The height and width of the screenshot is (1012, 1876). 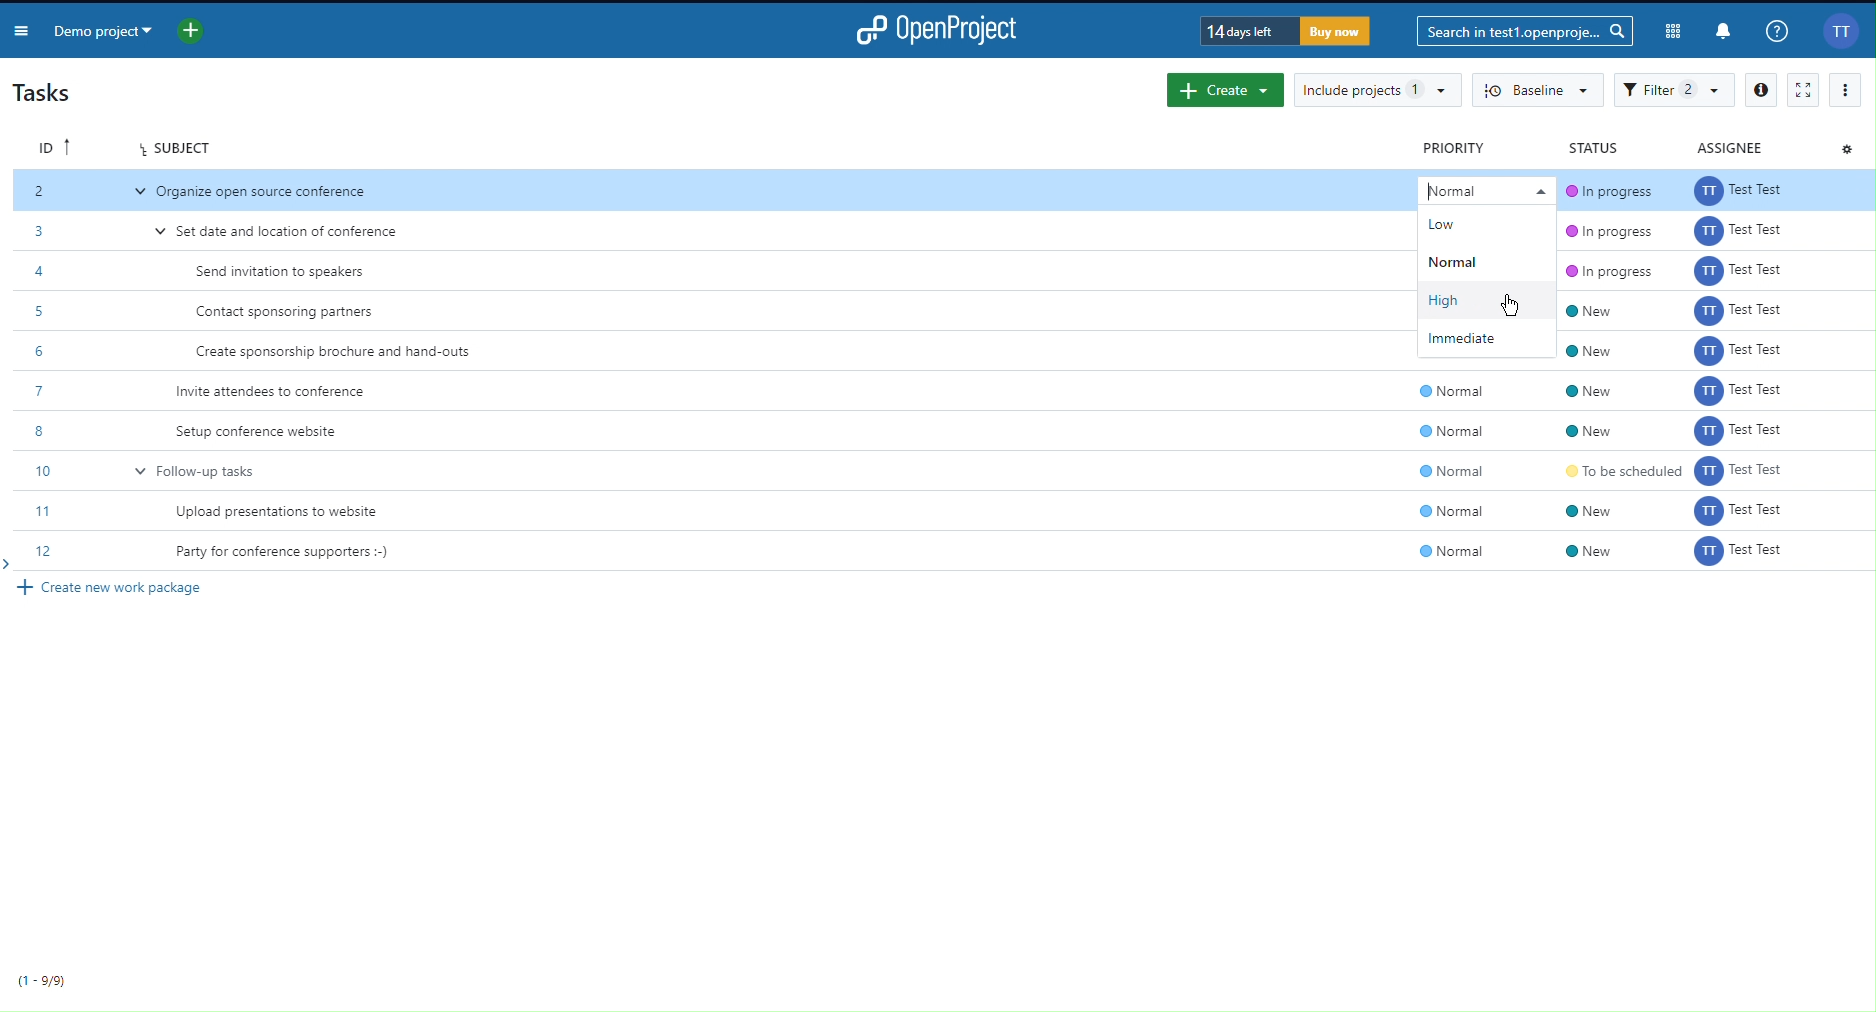 I want to click on Include projects, so click(x=1377, y=90).